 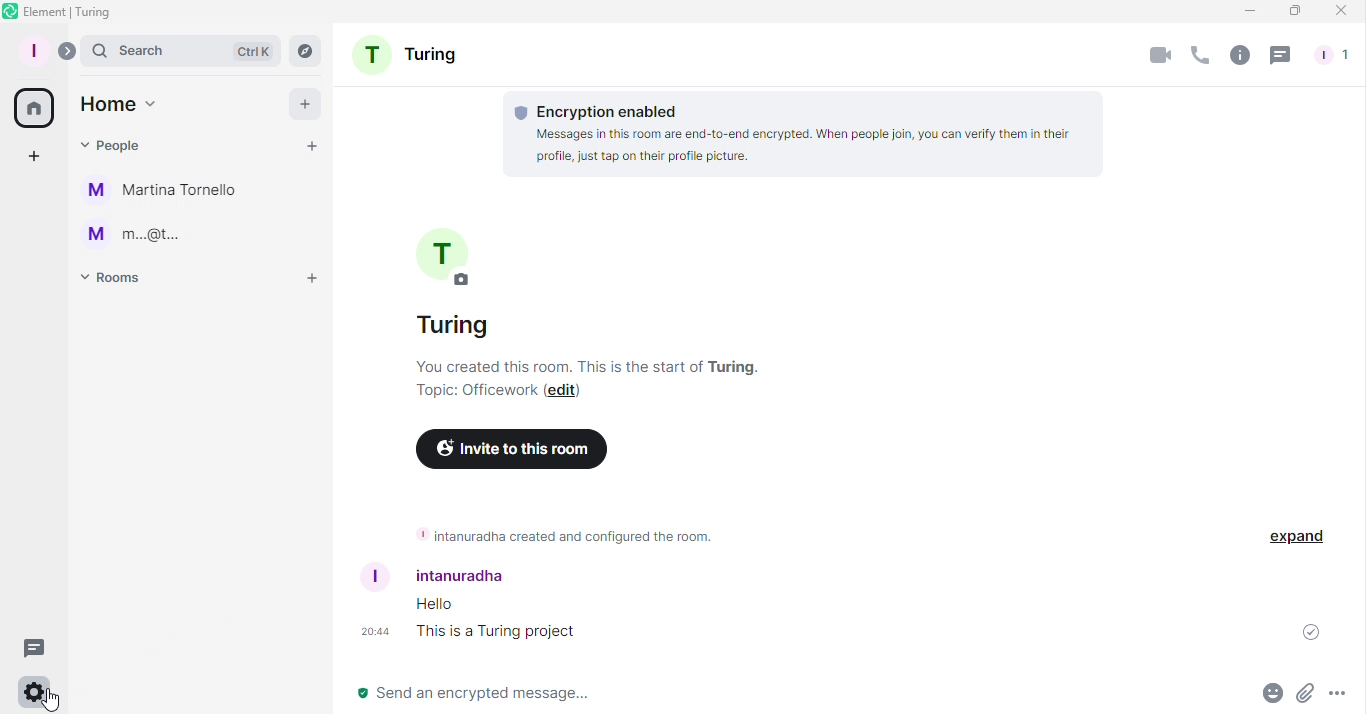 I want to click on Threads, so click(x=1280, y=54).